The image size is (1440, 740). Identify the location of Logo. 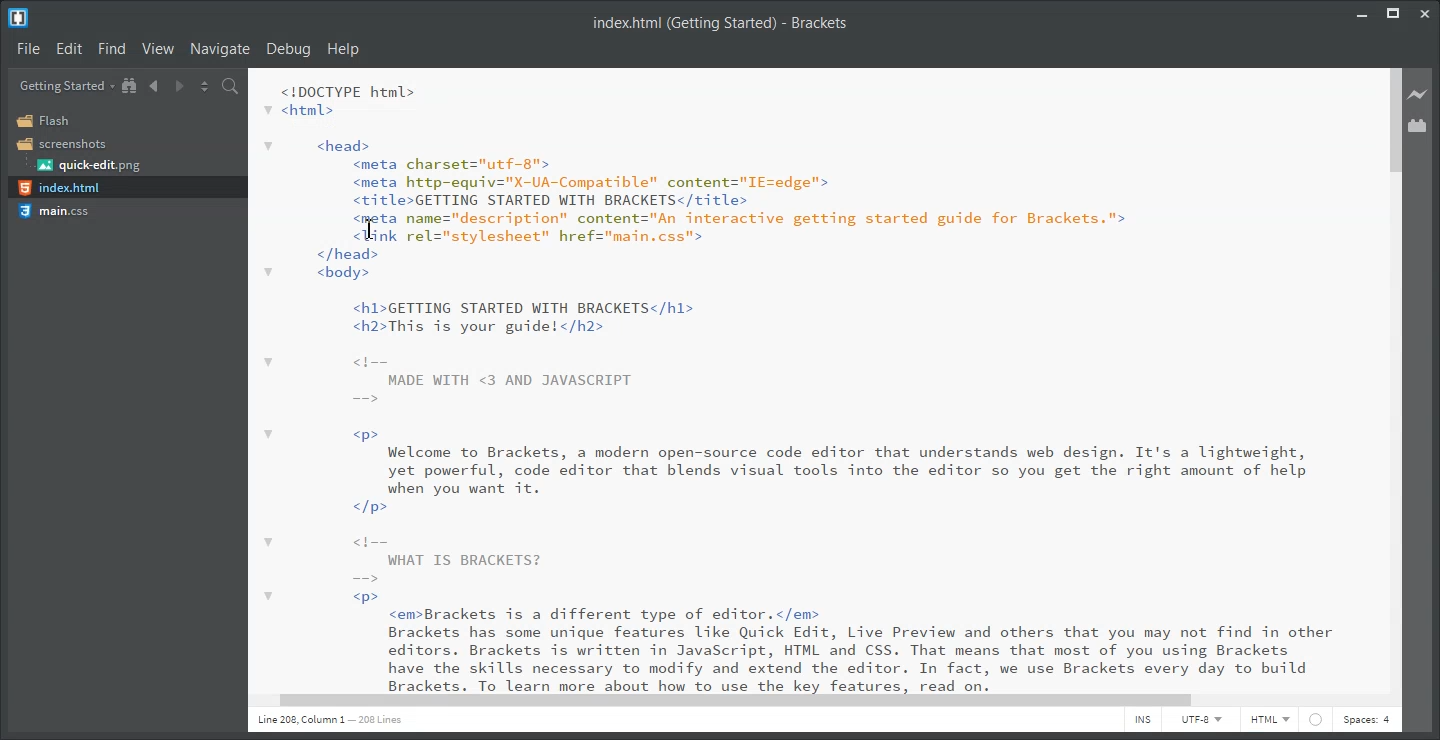
(18, 18).